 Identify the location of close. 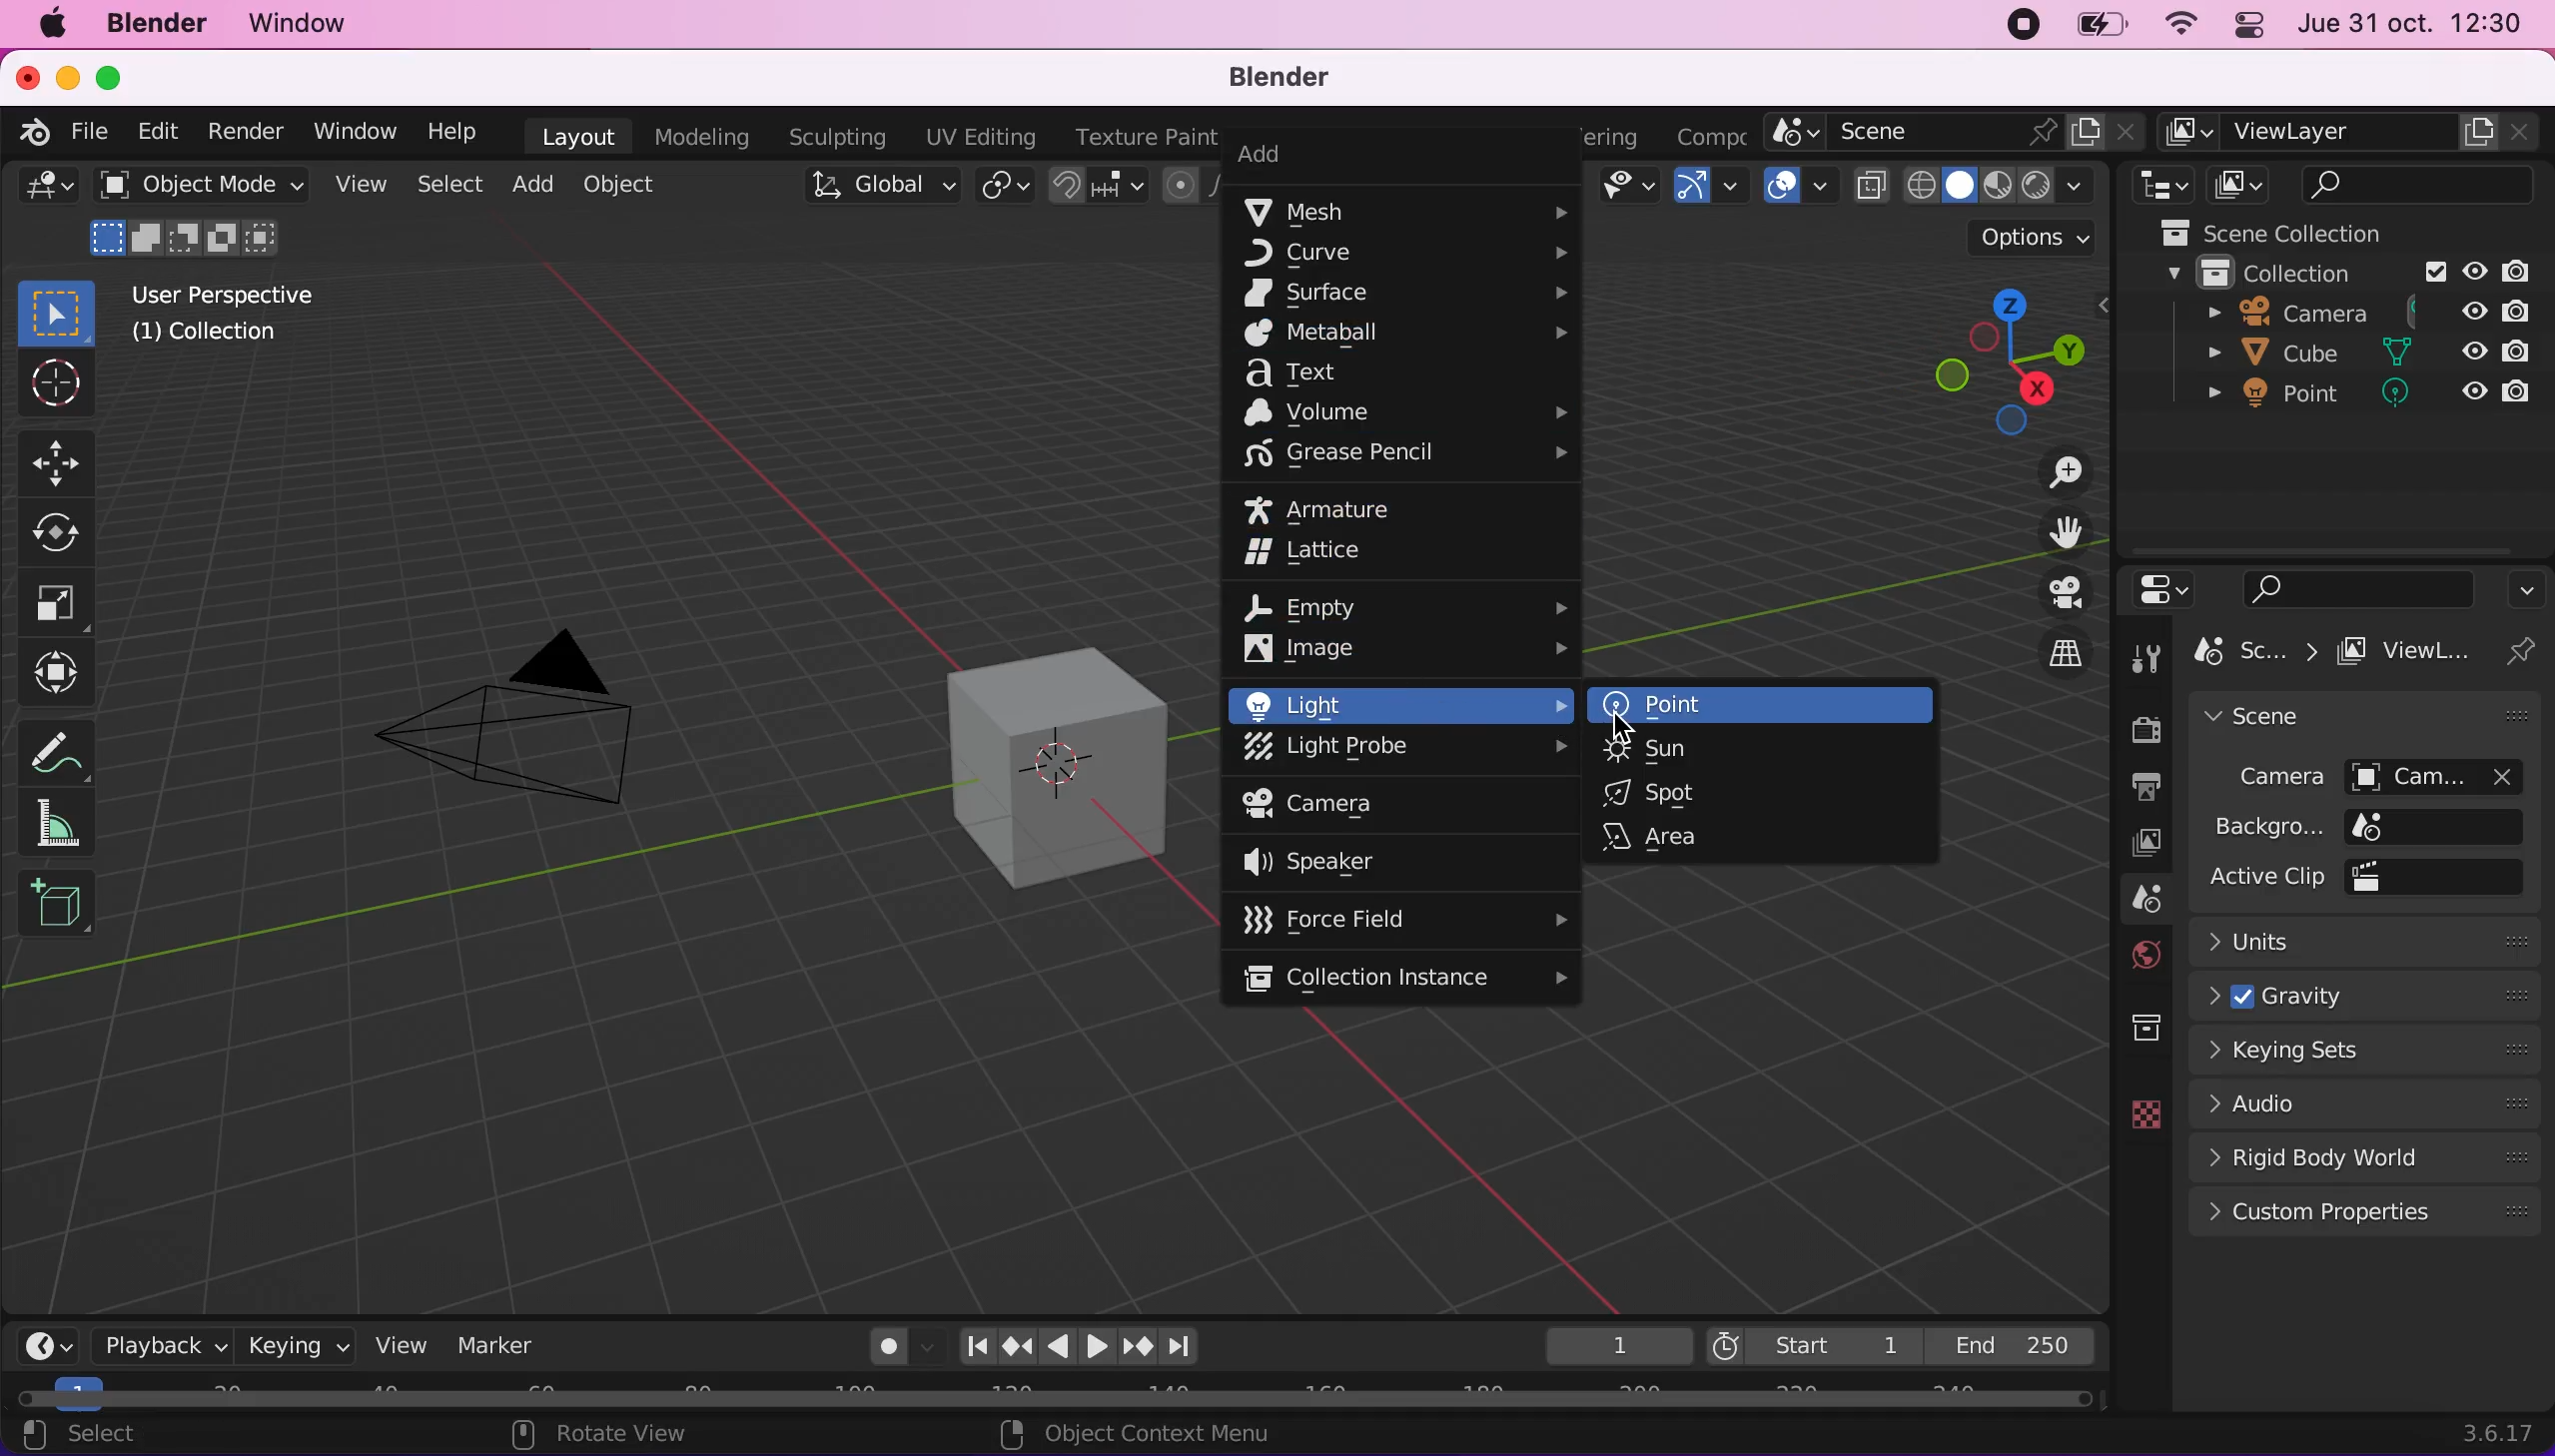
(24, 76).